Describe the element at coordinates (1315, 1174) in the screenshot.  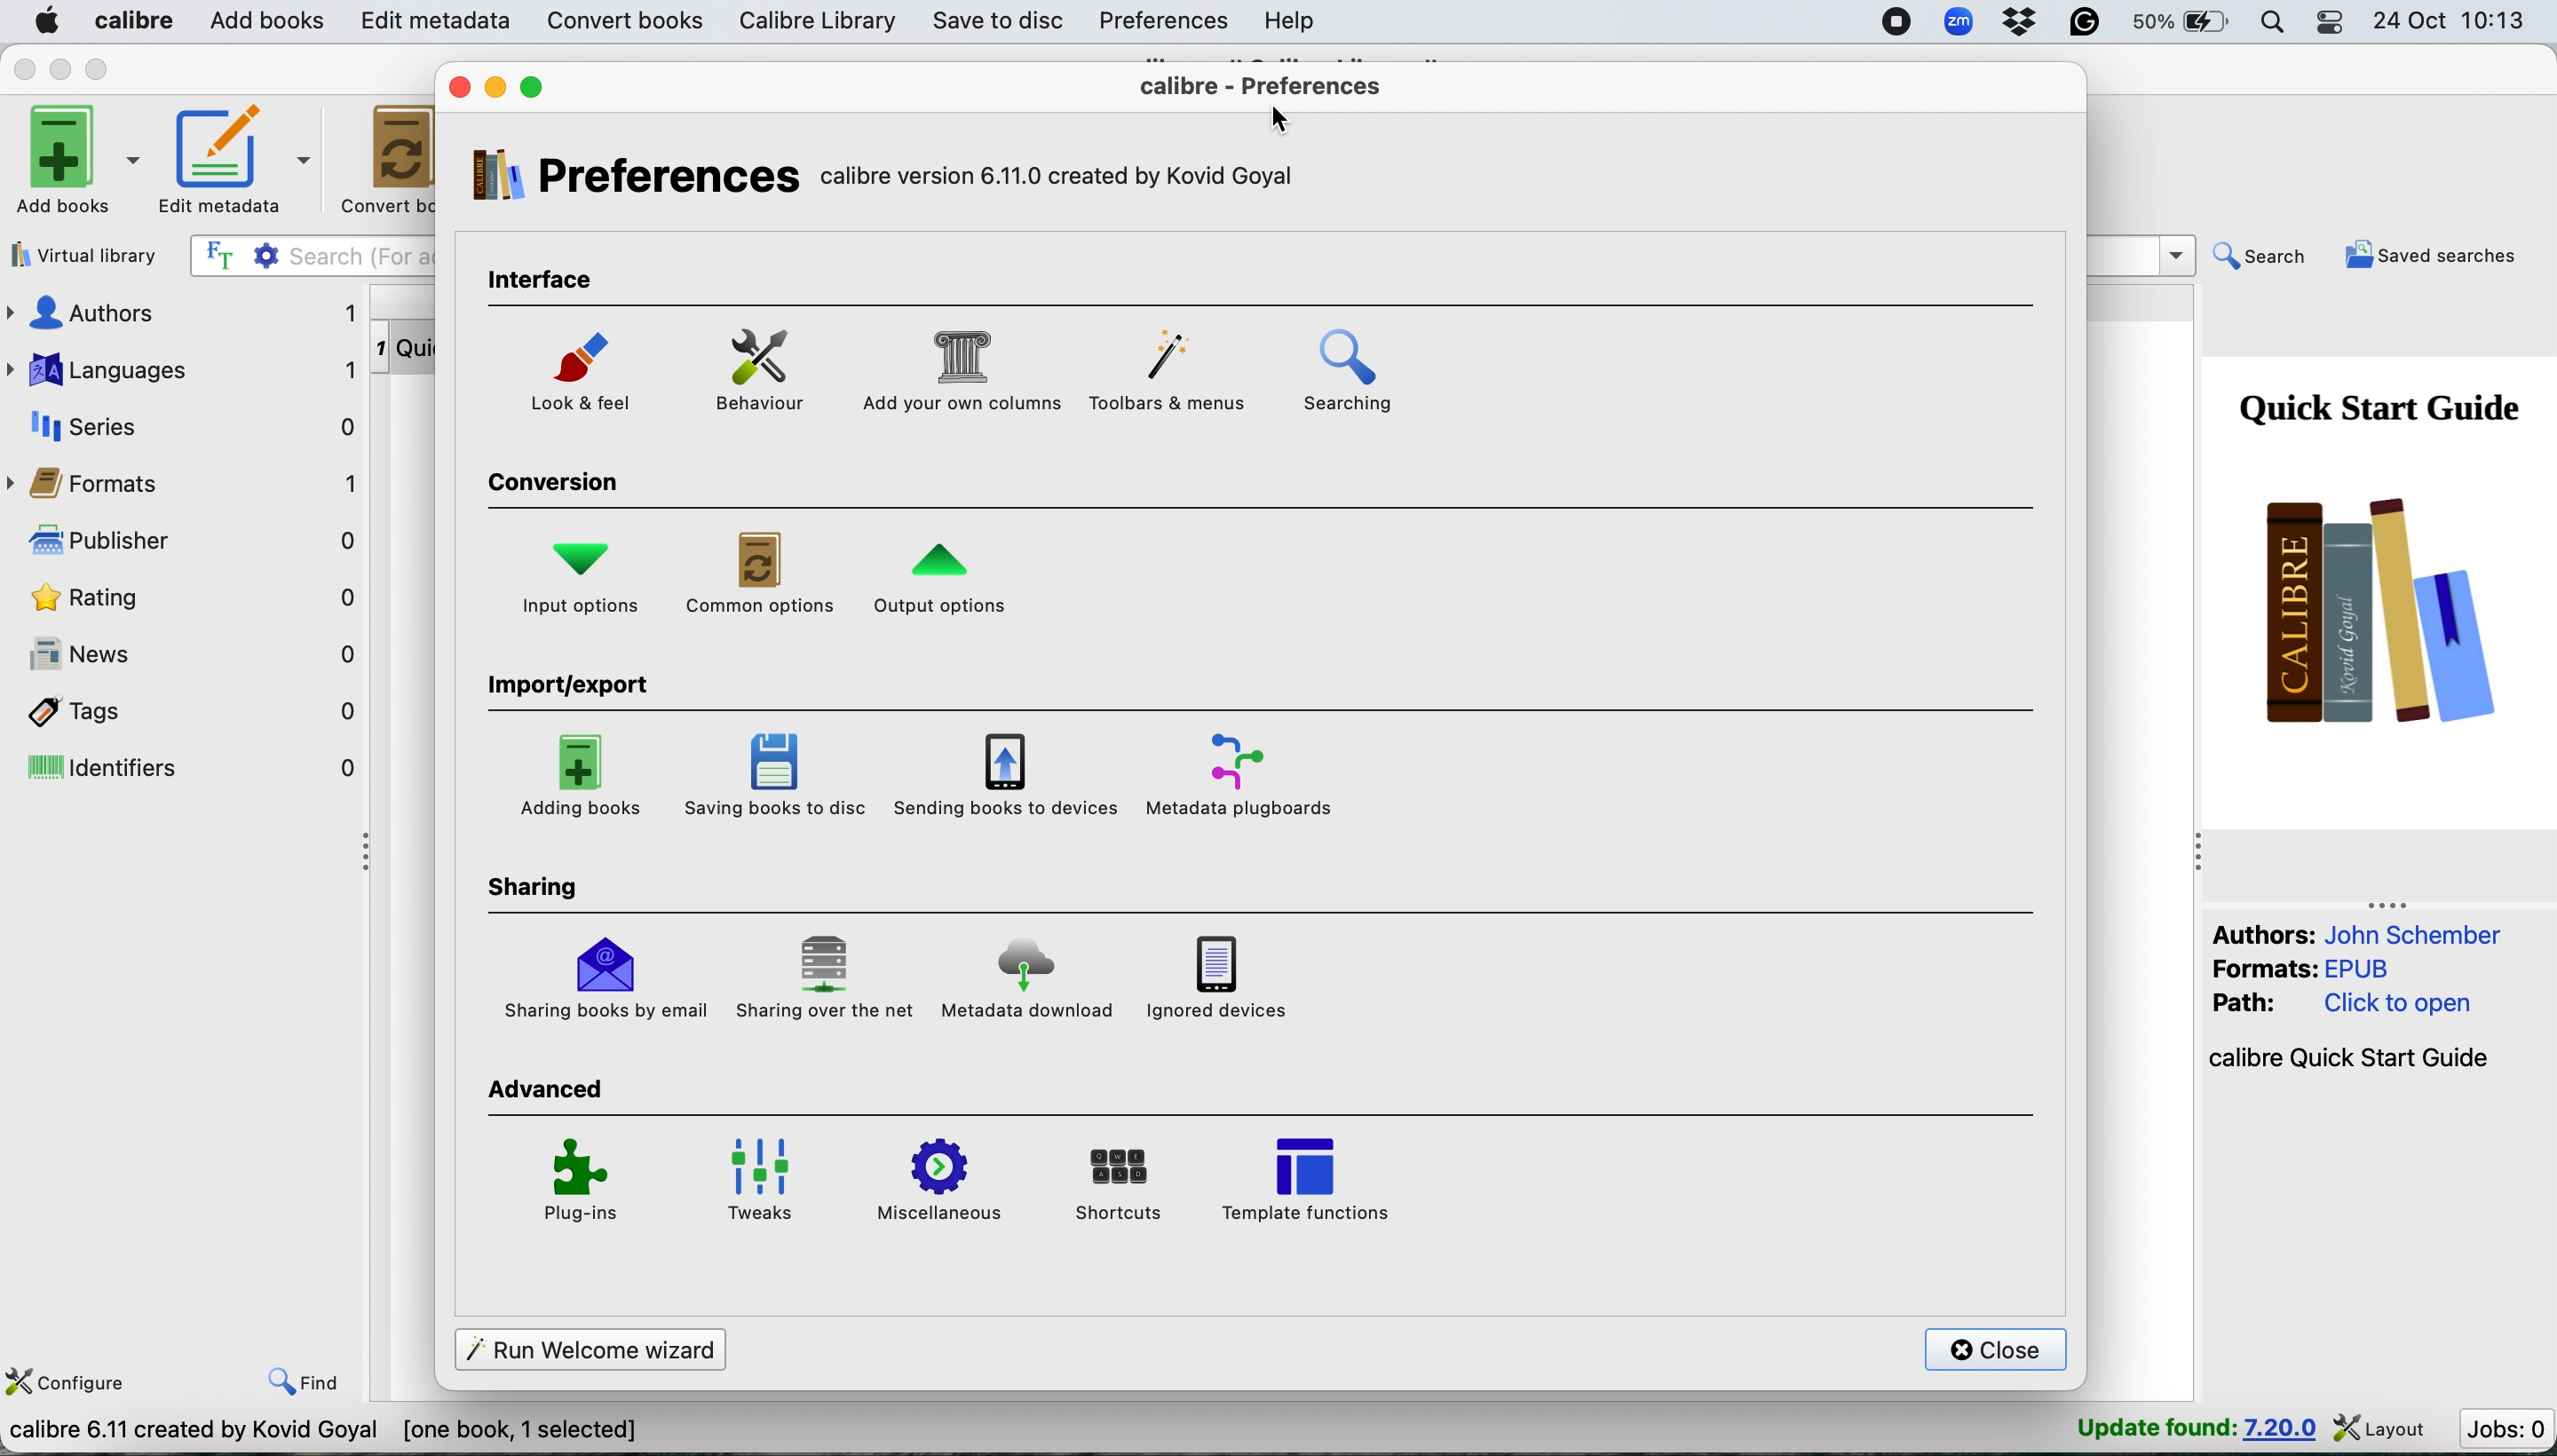
I see `template functions` at that location.